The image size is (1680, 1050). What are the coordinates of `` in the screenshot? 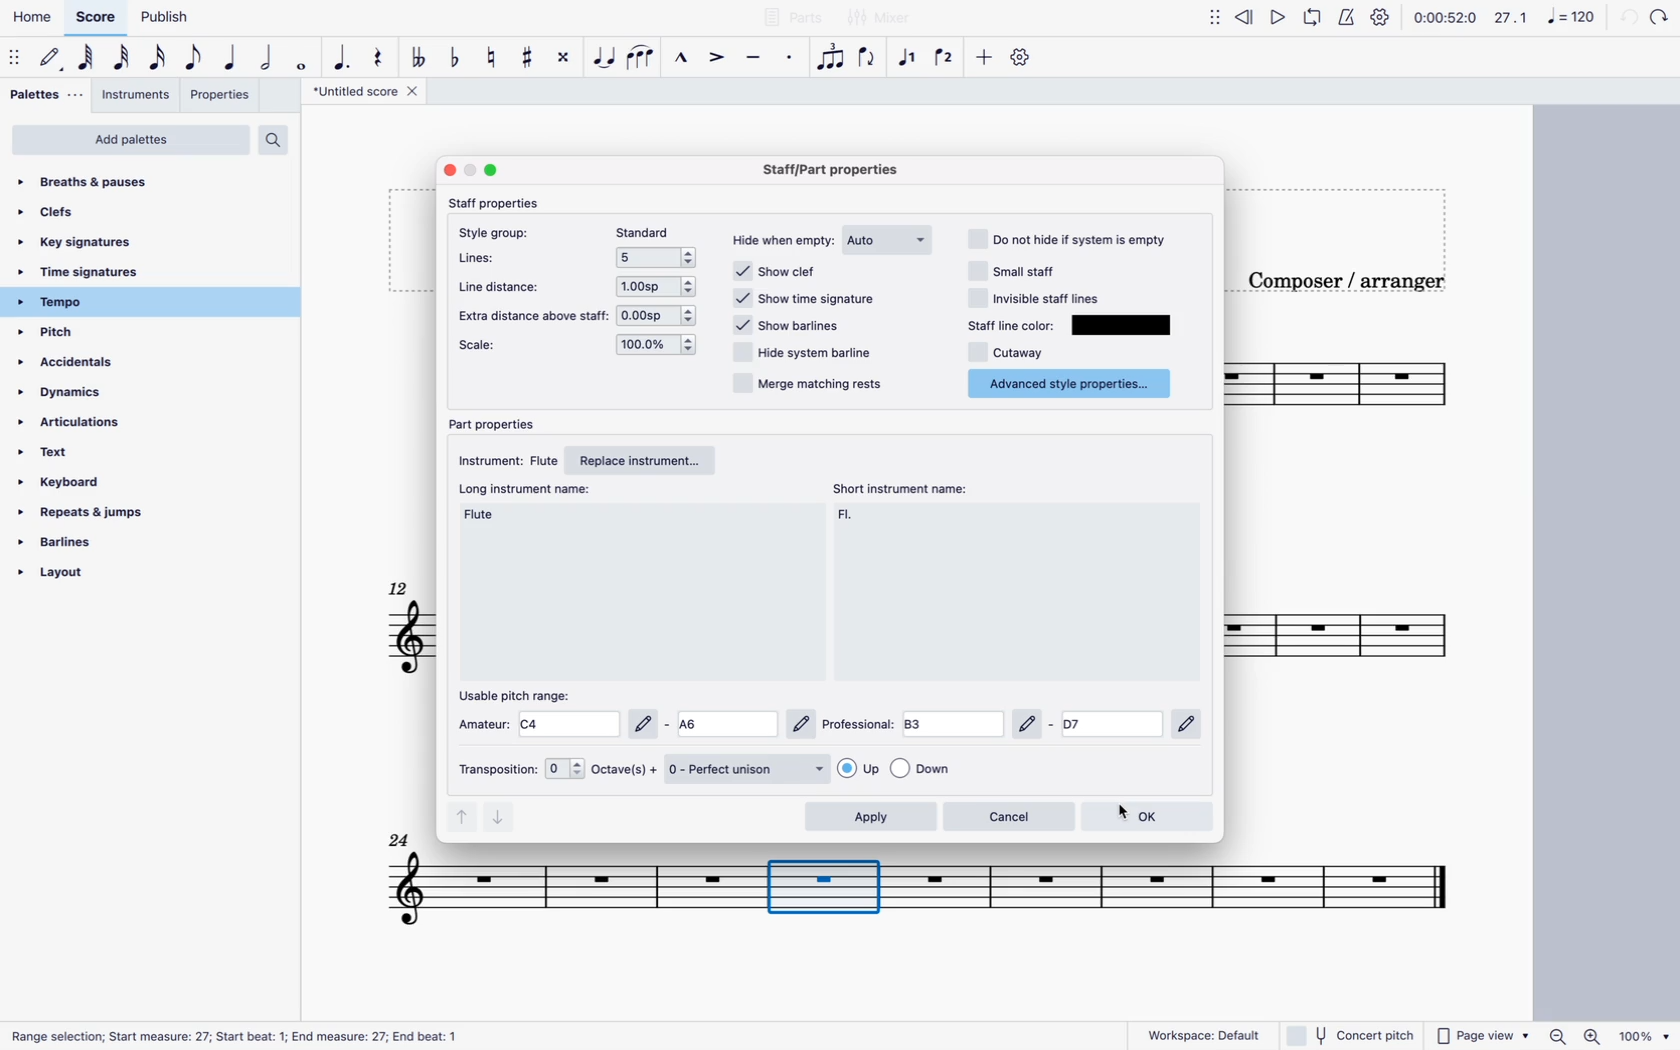 It's located at (1112, 724).